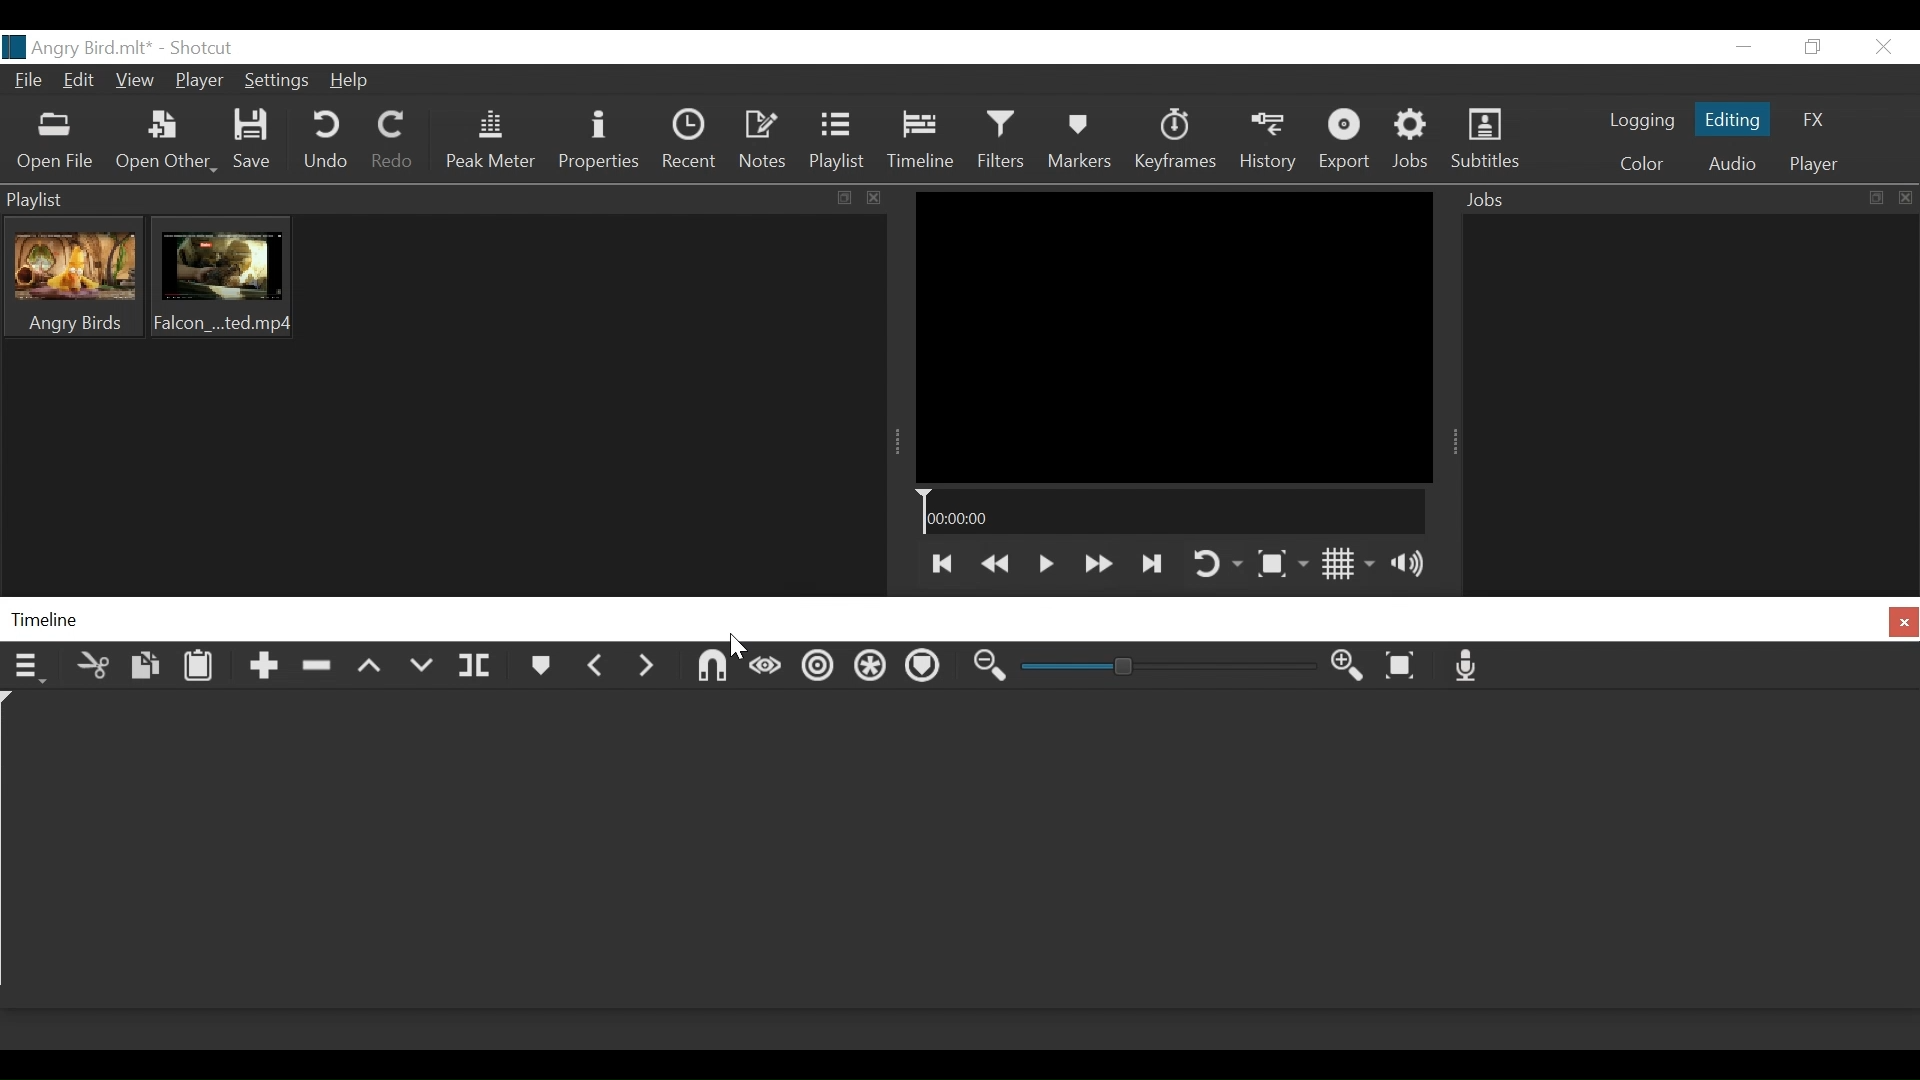  What do you see at coordinates (28, 83) in the screenshot?
I see `File` at bounding box center [28, 83].